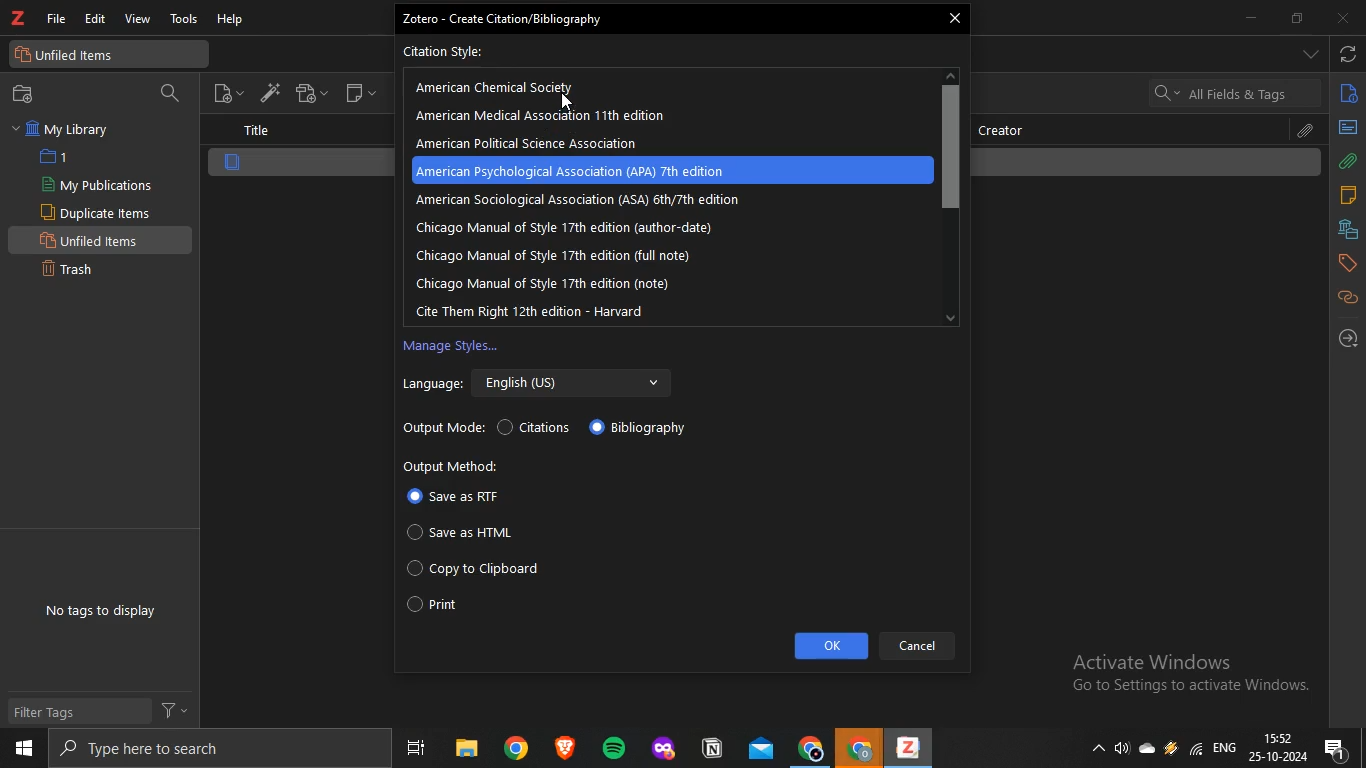 The width and height of the screenshot is (1366, 768). What do you see at coordinates (540, 429) in the screenshot?
I see `Citations` at bounding box center [540, 429].